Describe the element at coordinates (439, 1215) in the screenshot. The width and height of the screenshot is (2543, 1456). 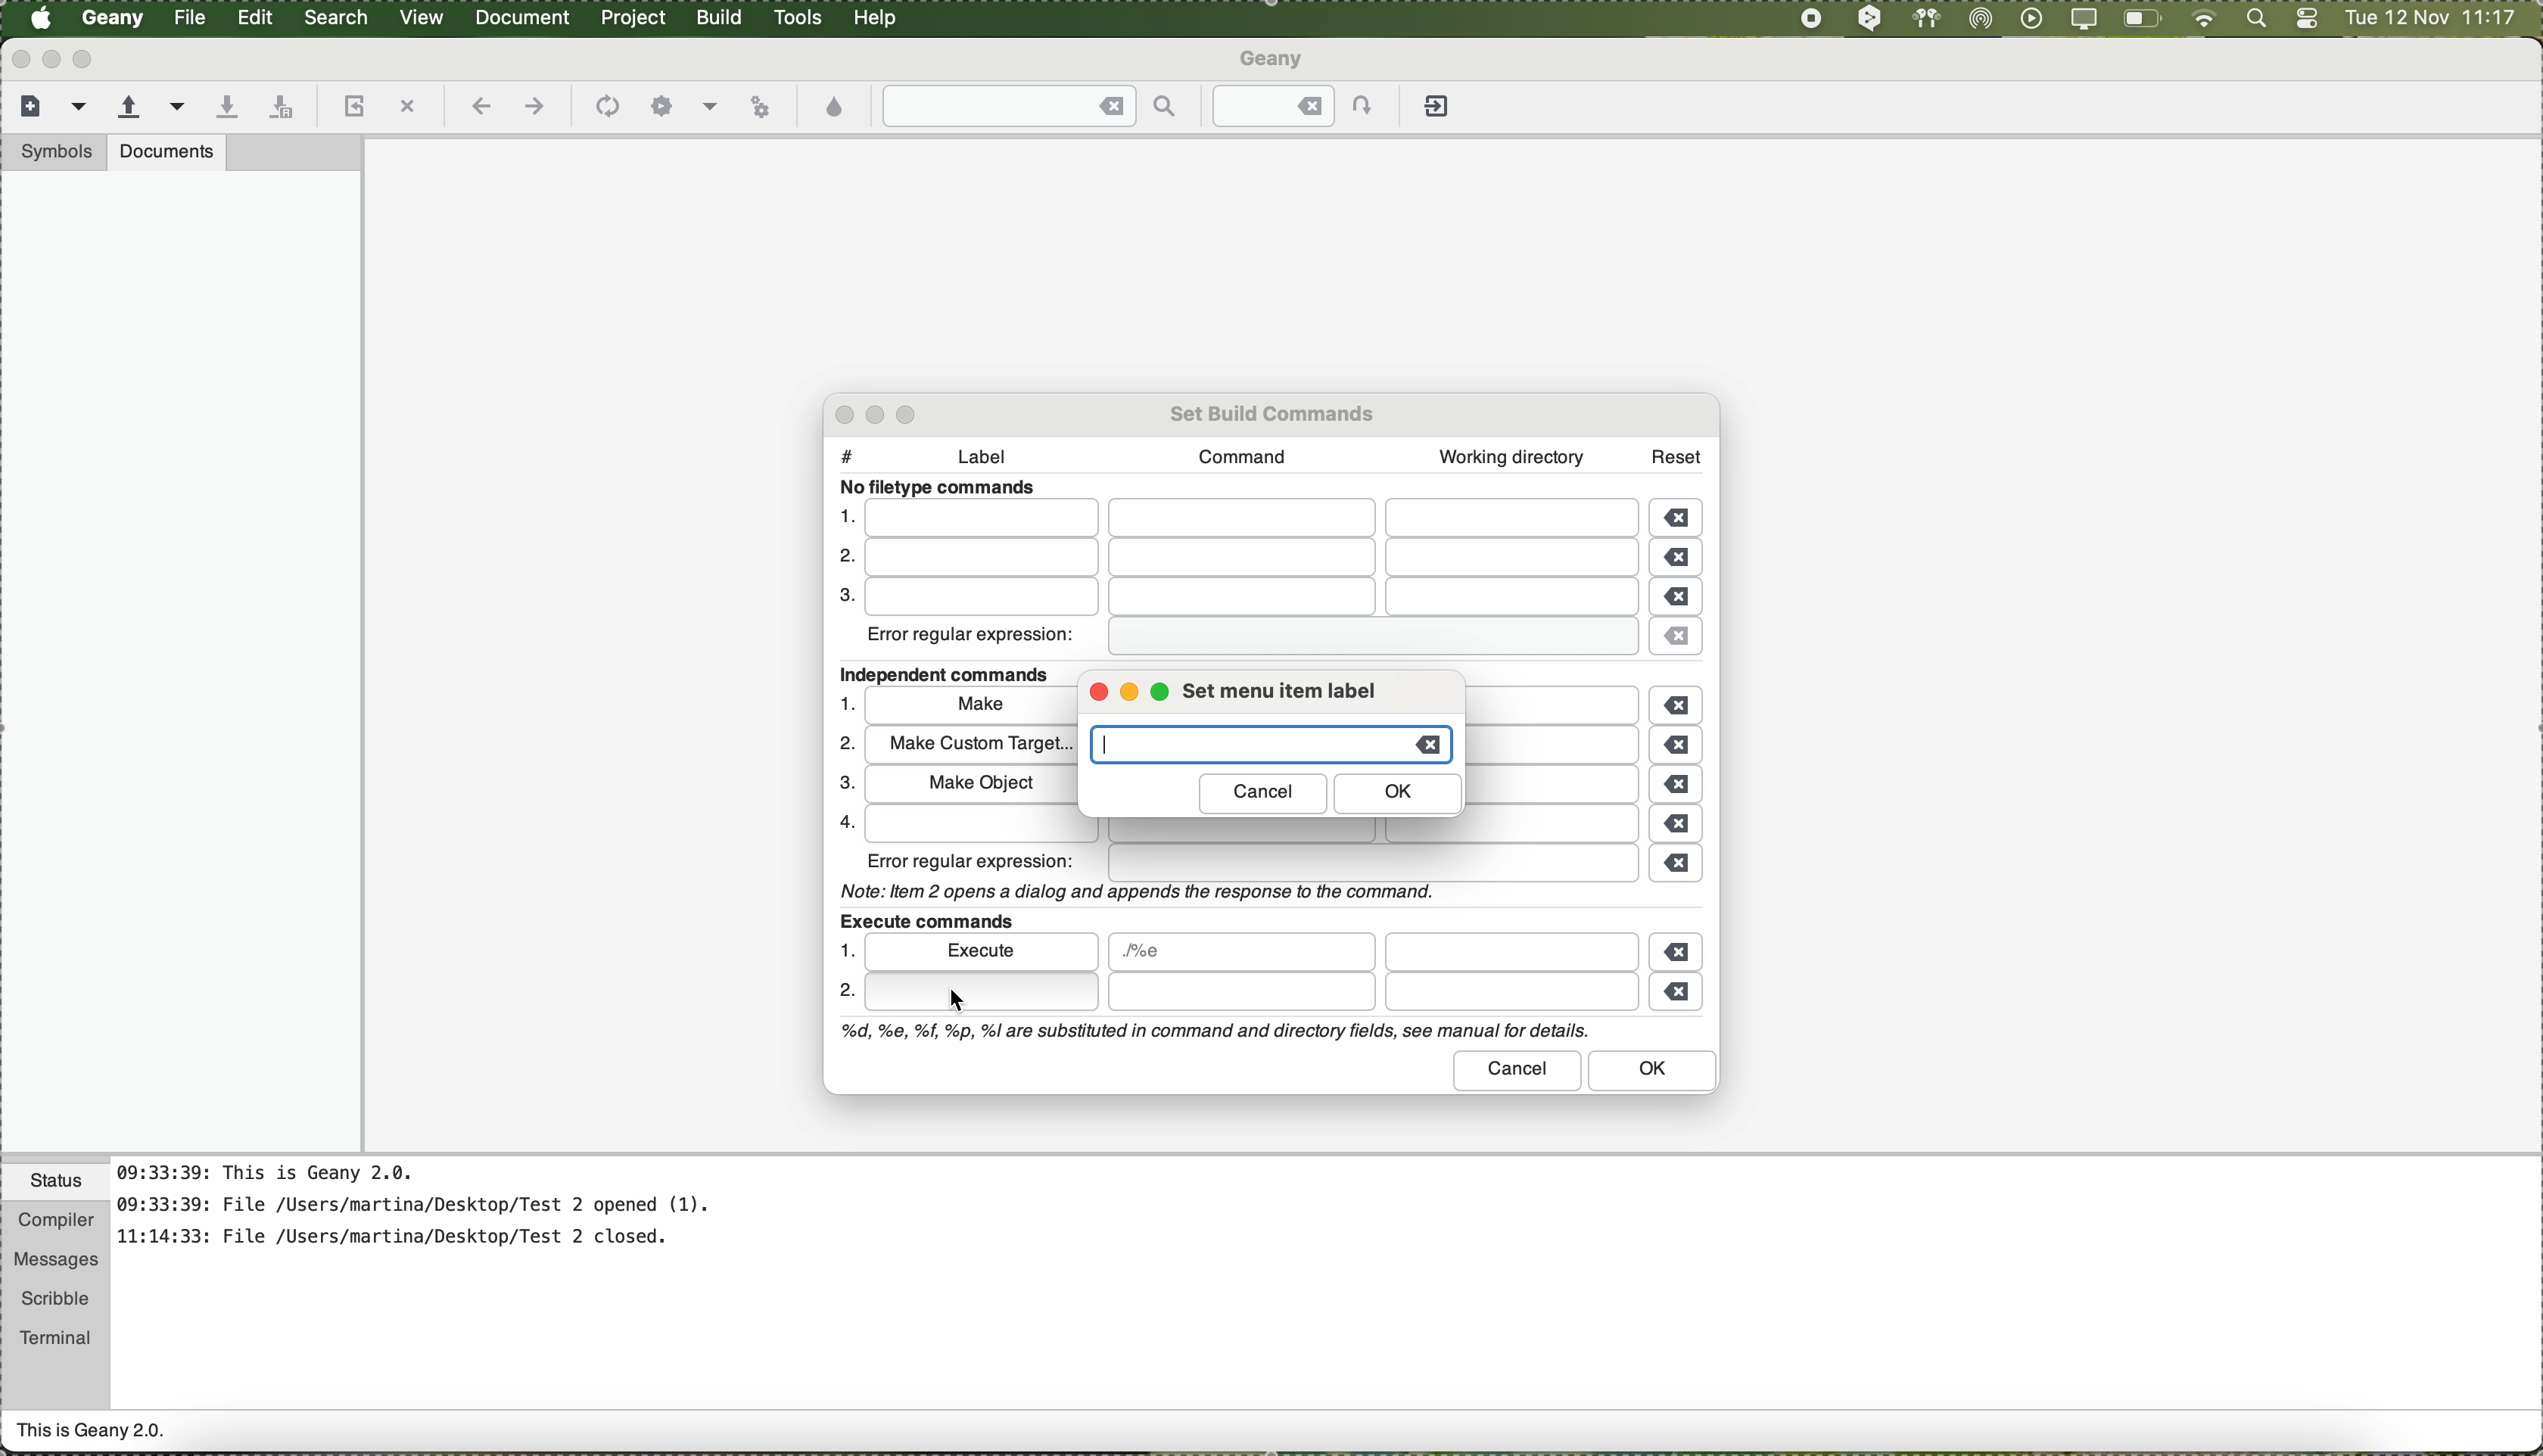
I see `notes` at that location.